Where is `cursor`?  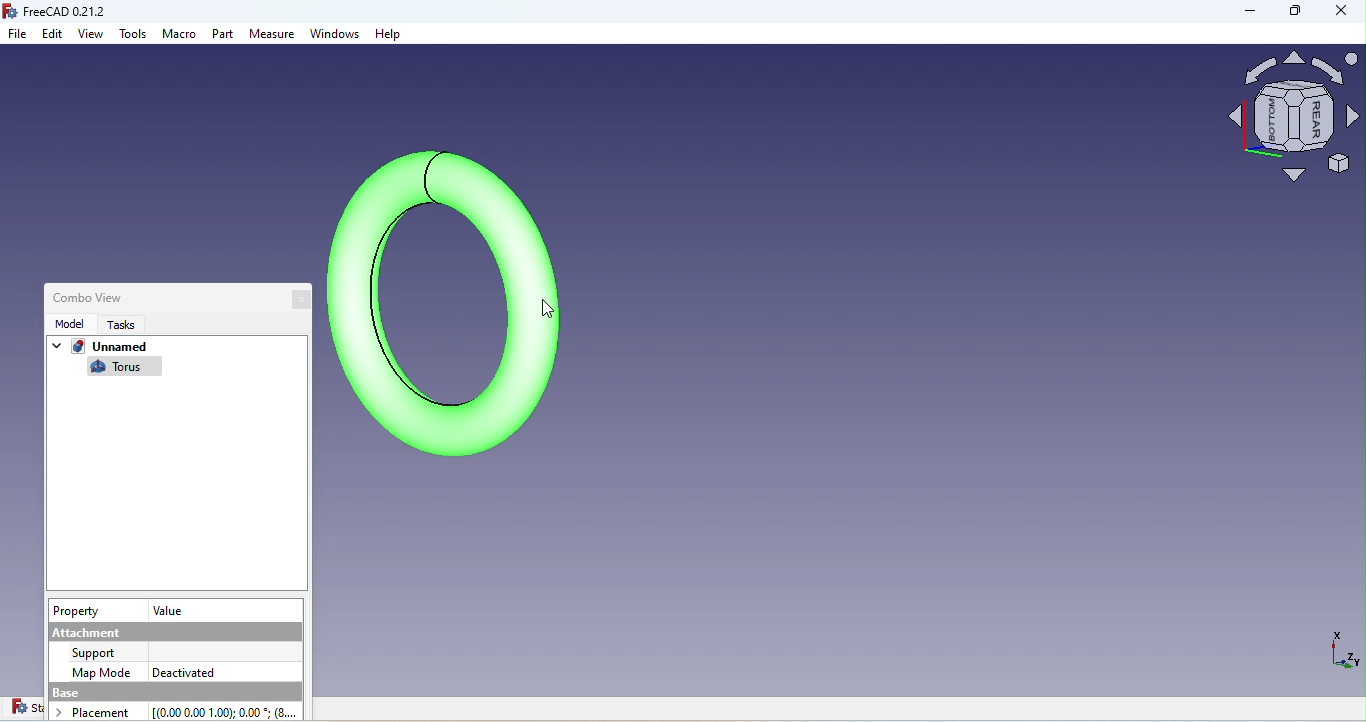 cursor is located at coordinates (550, 311).